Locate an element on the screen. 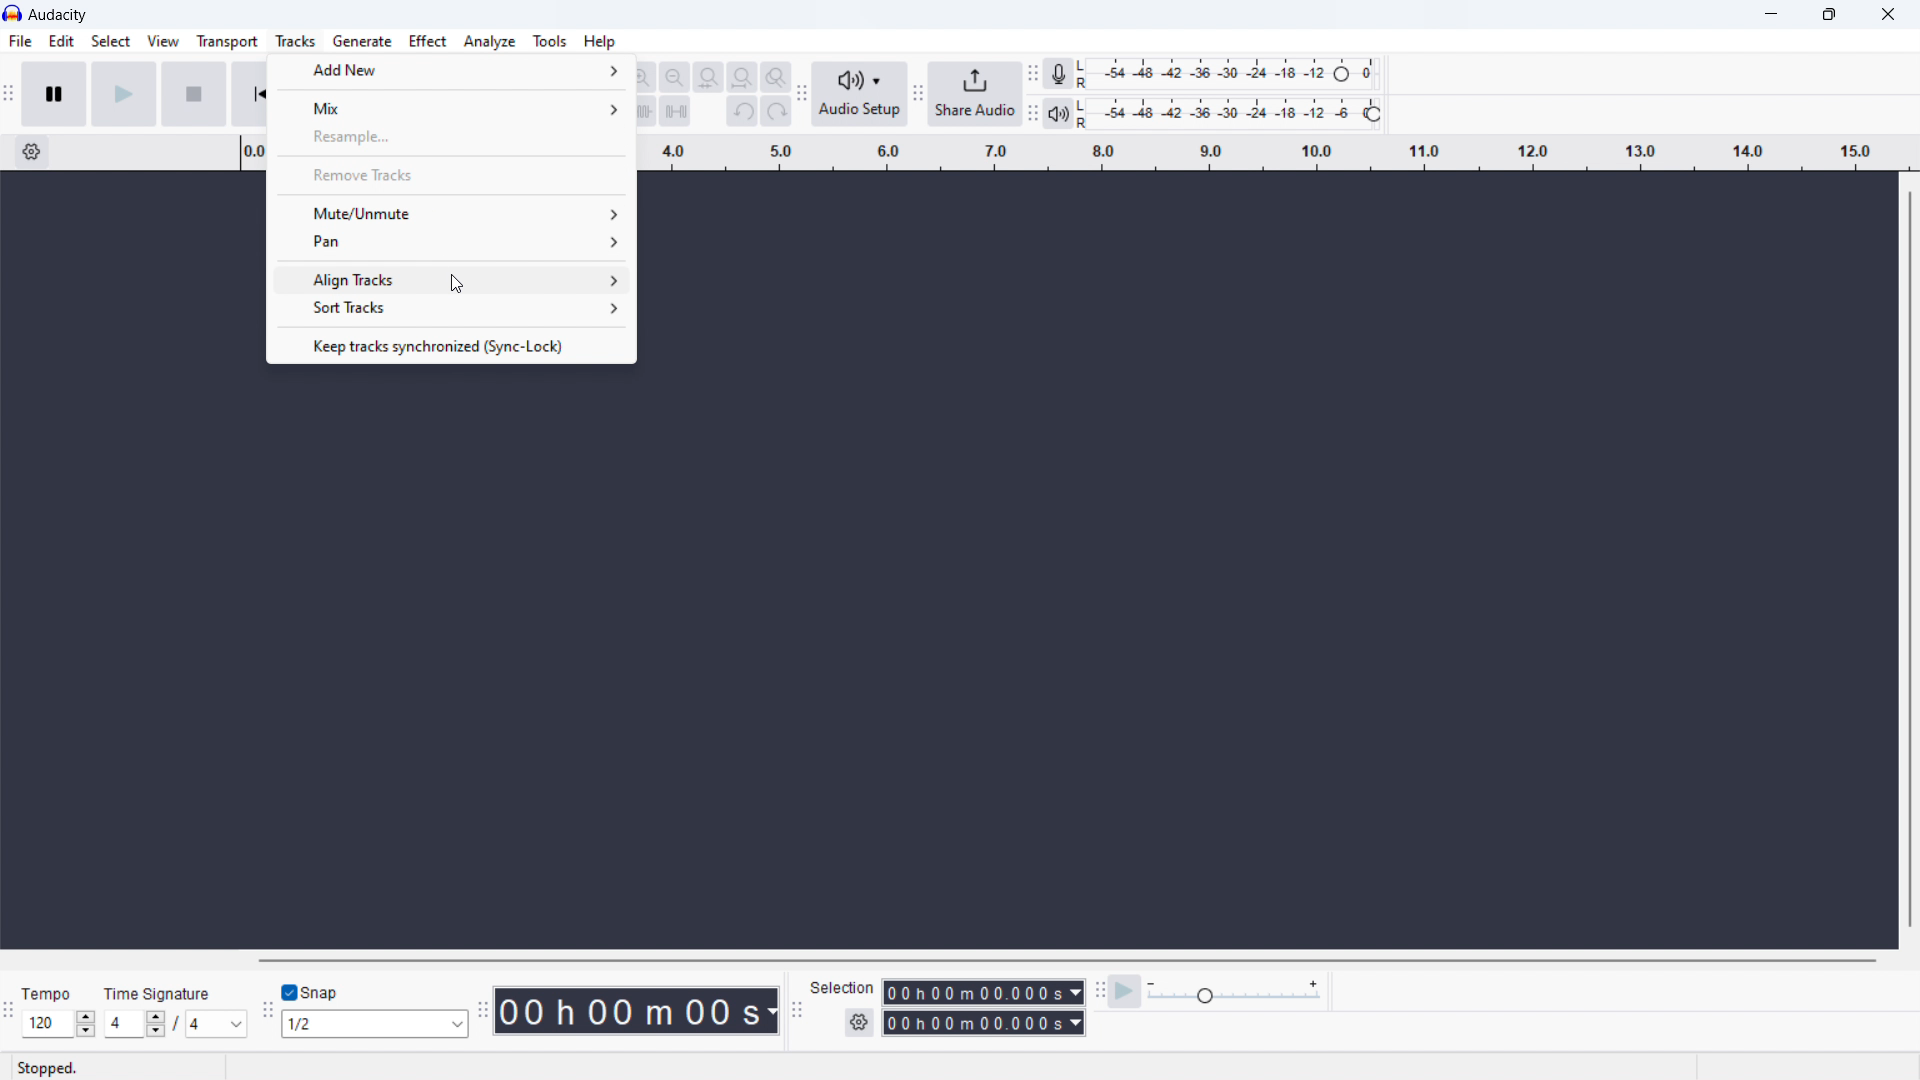  align tracks is located at coordinates (449, 277).